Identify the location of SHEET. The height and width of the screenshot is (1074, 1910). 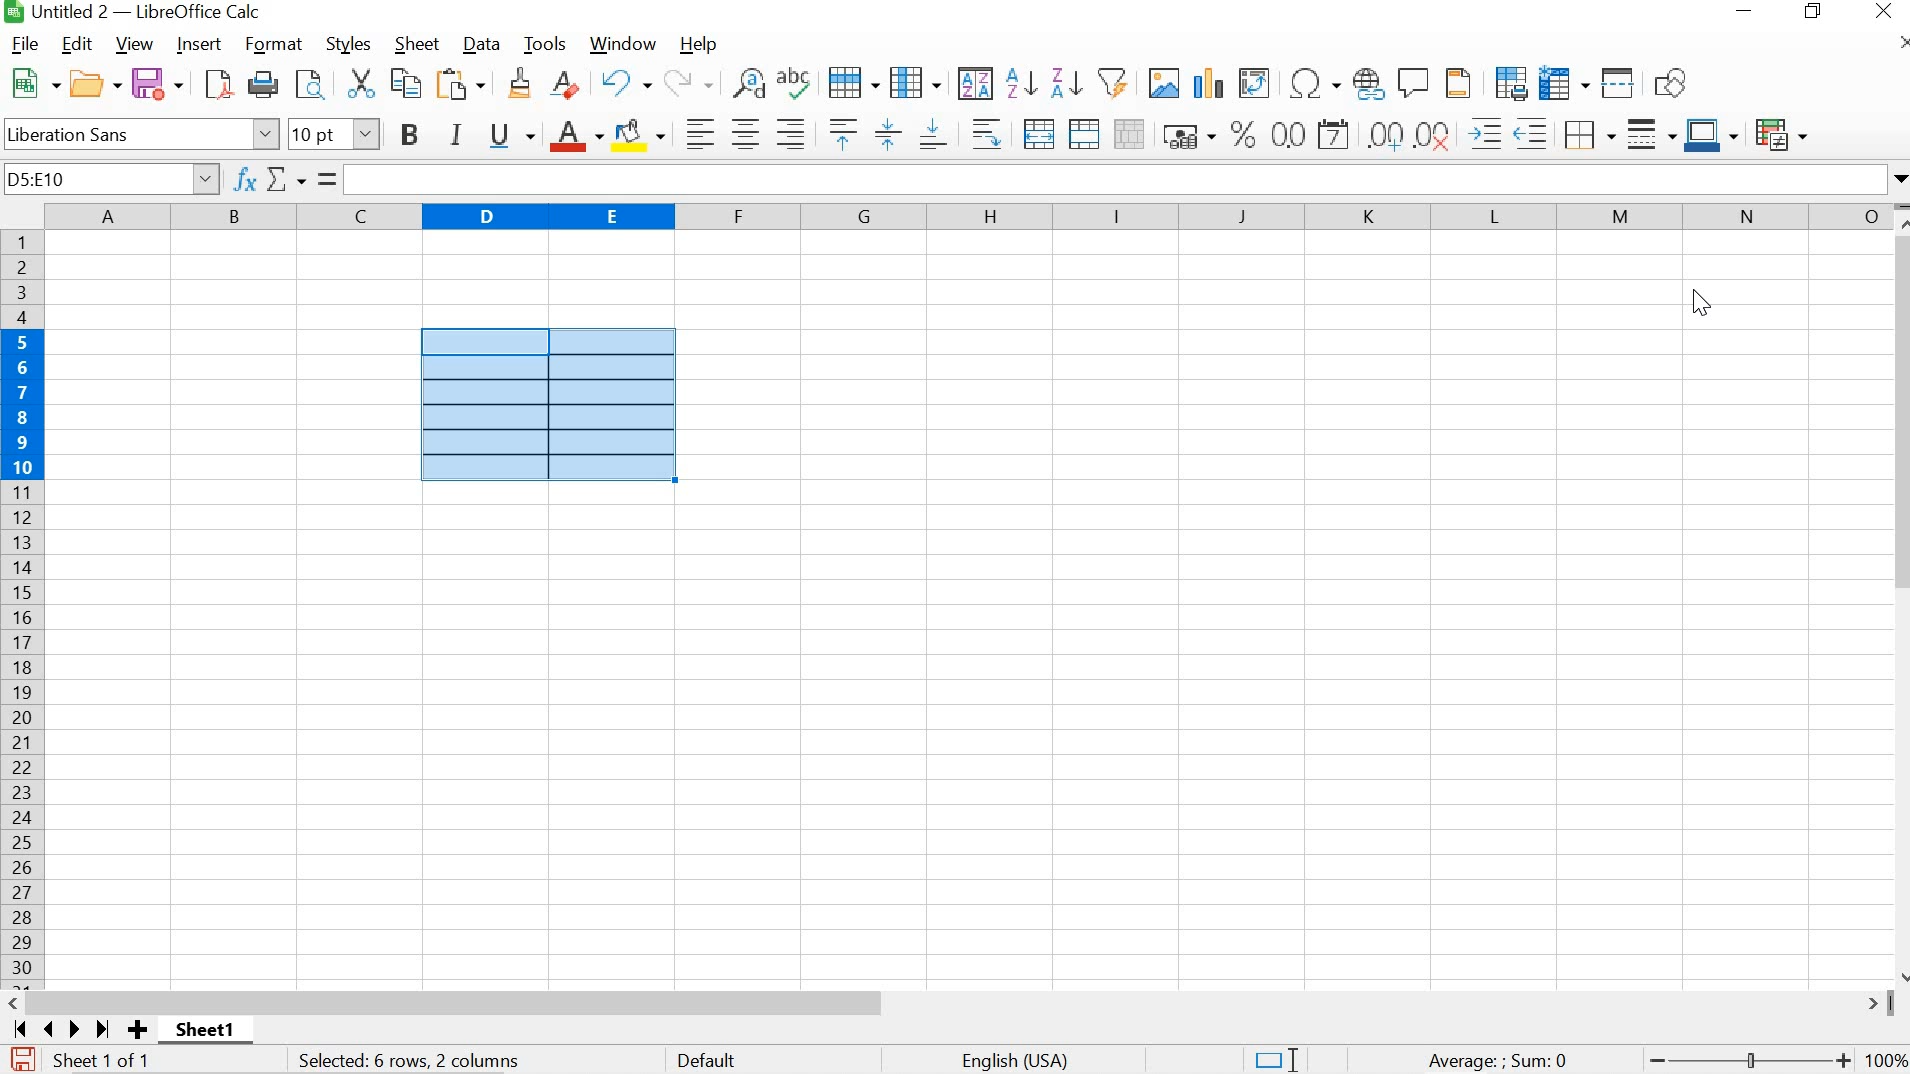
(415, 43).